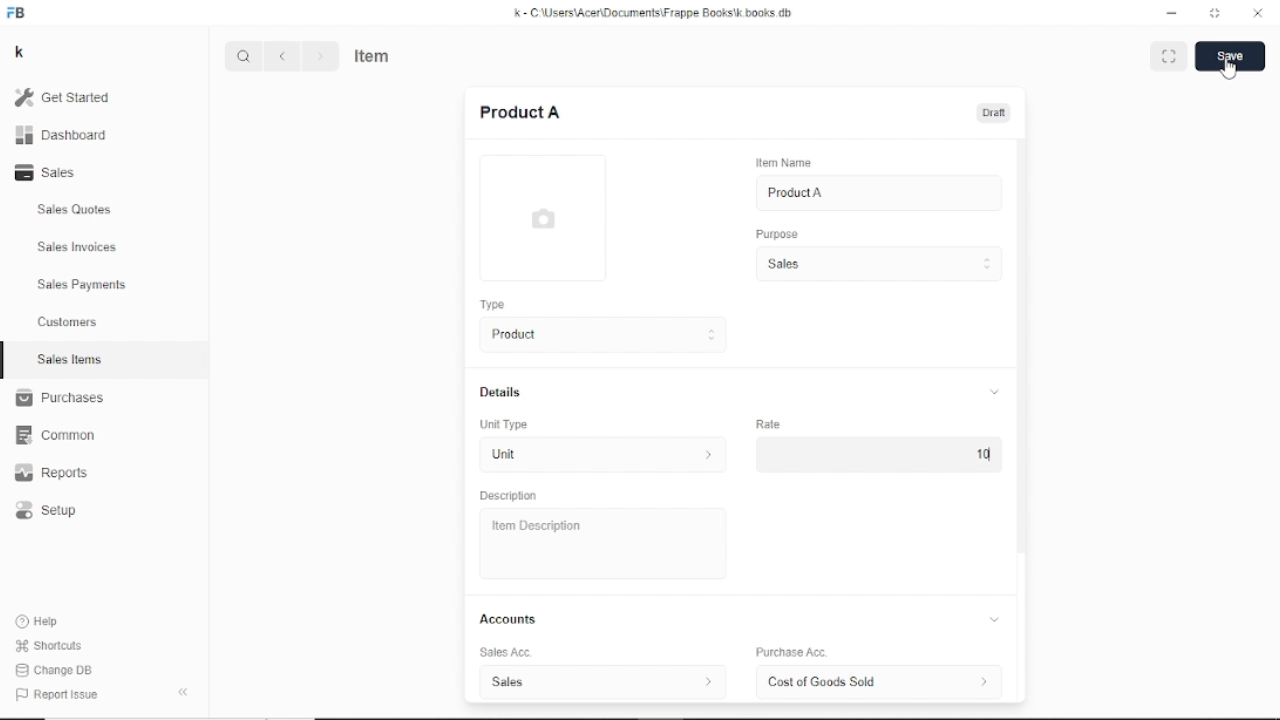 This screenshot has height=720, width=1280. I want to click on Accounts, so click(743, 619).